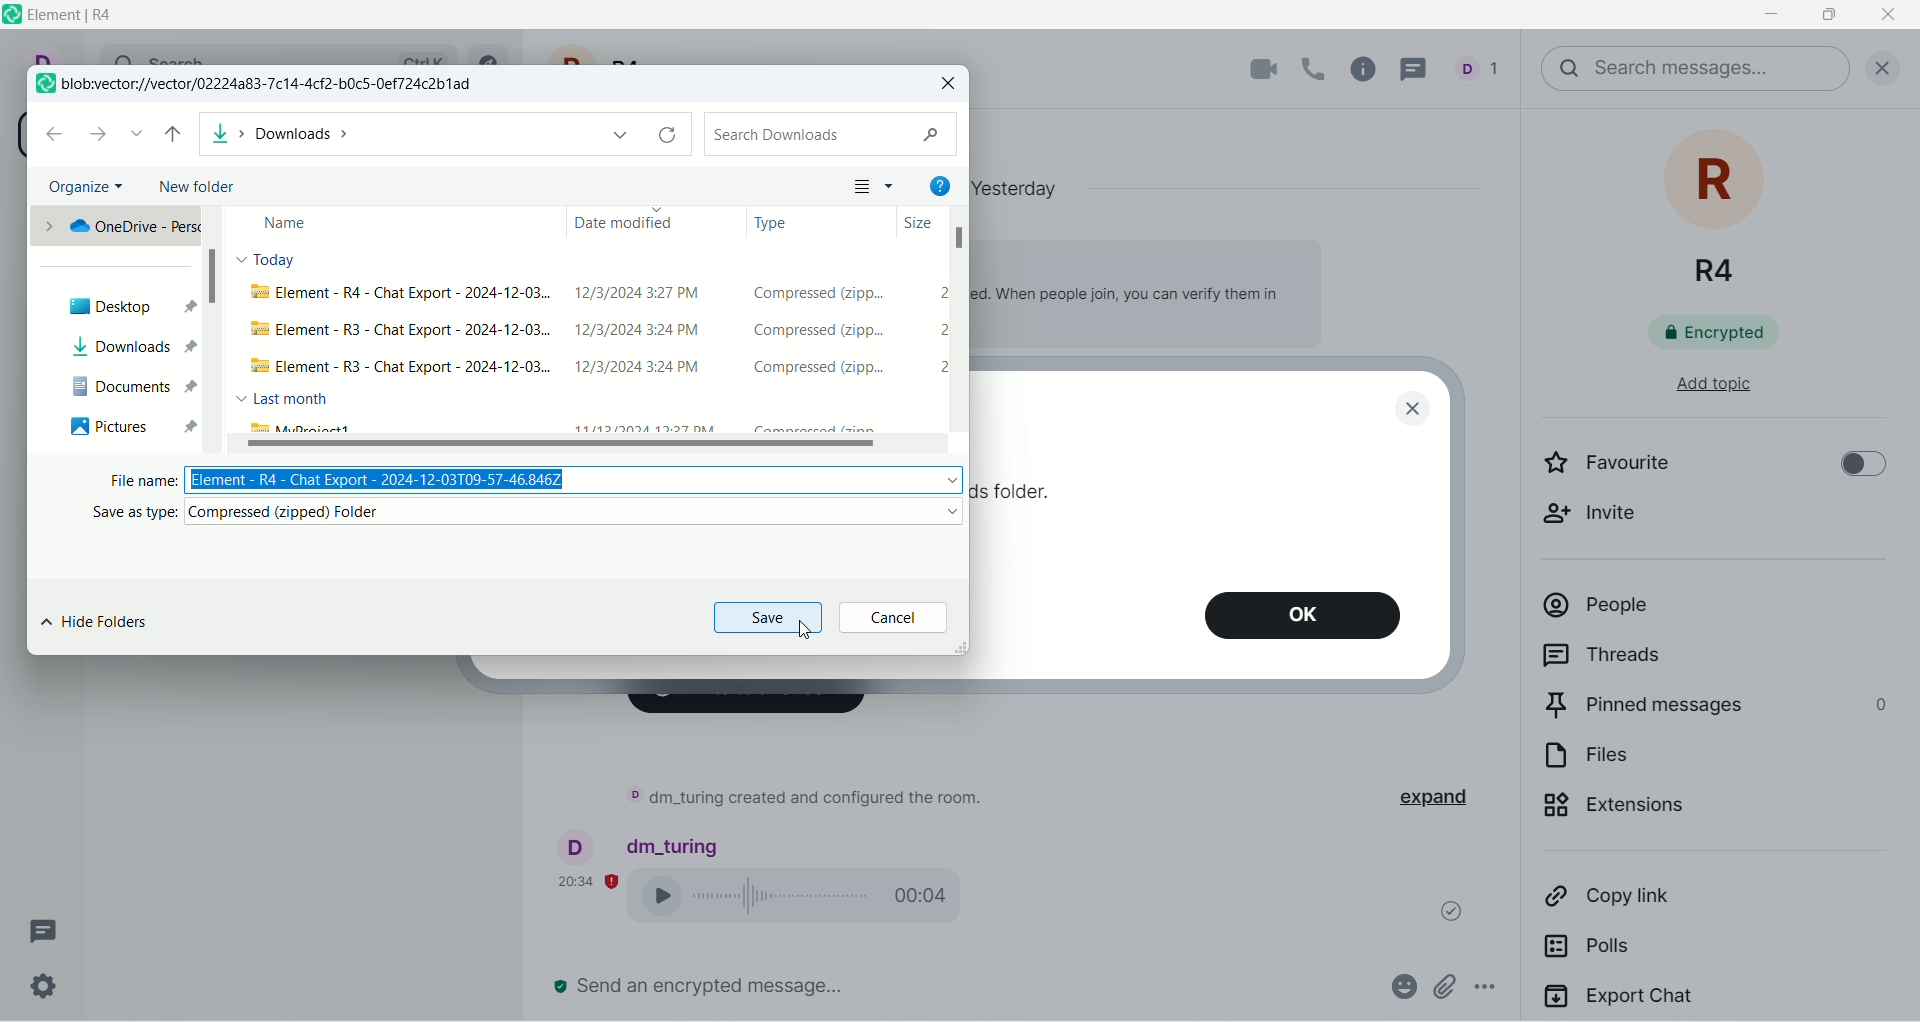 This screenshot has width=1920, height=1022. Describe the element at coordinates (943, 188) in the screenshot. I see `help` at that location.